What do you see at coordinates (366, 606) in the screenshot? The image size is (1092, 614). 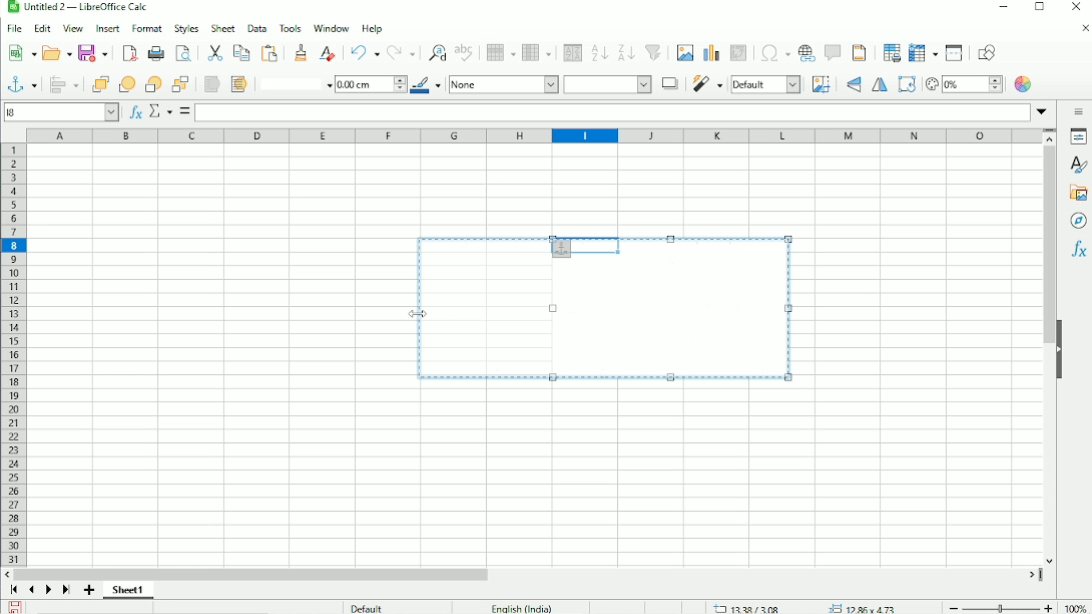 I see `Default` at bounding box center [366, 606].